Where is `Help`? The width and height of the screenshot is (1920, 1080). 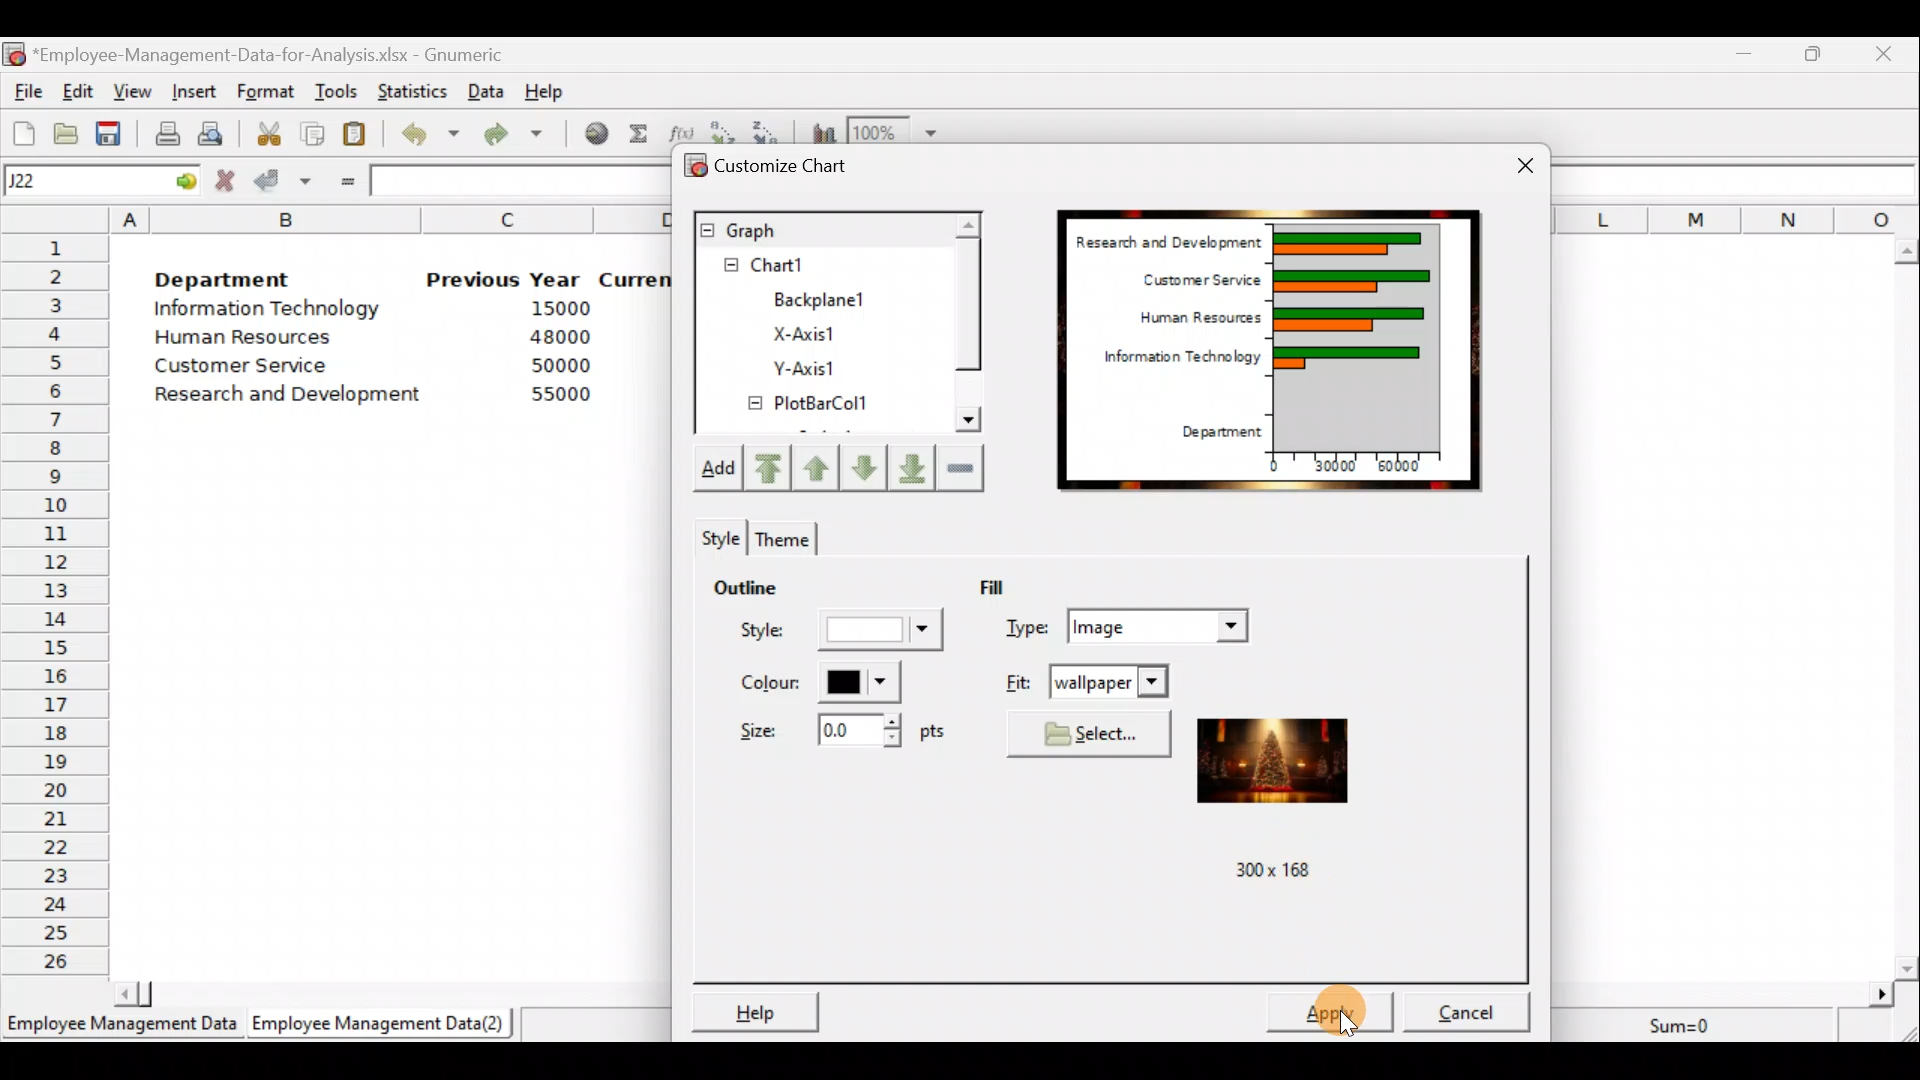 Help is located at coordinates (756, 1007).